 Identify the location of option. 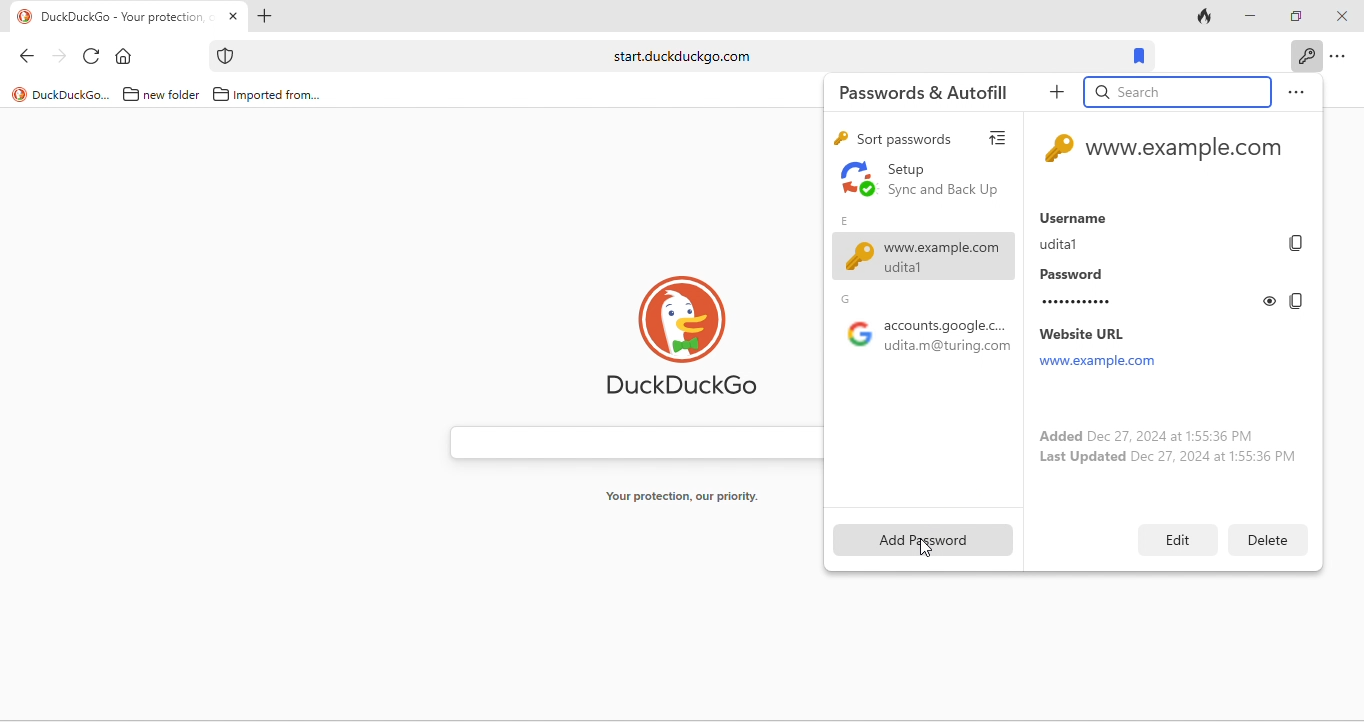
(1292, 95).